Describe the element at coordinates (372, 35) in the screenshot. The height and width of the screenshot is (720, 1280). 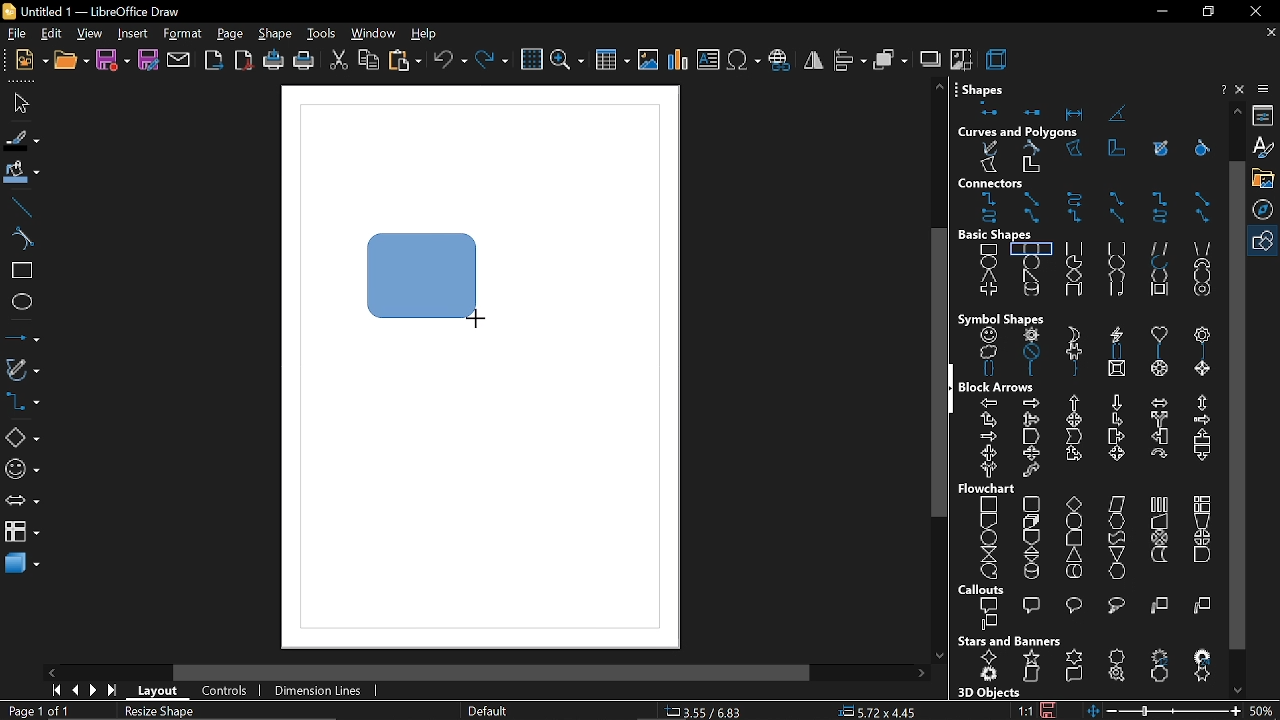
I see `window` at that location.